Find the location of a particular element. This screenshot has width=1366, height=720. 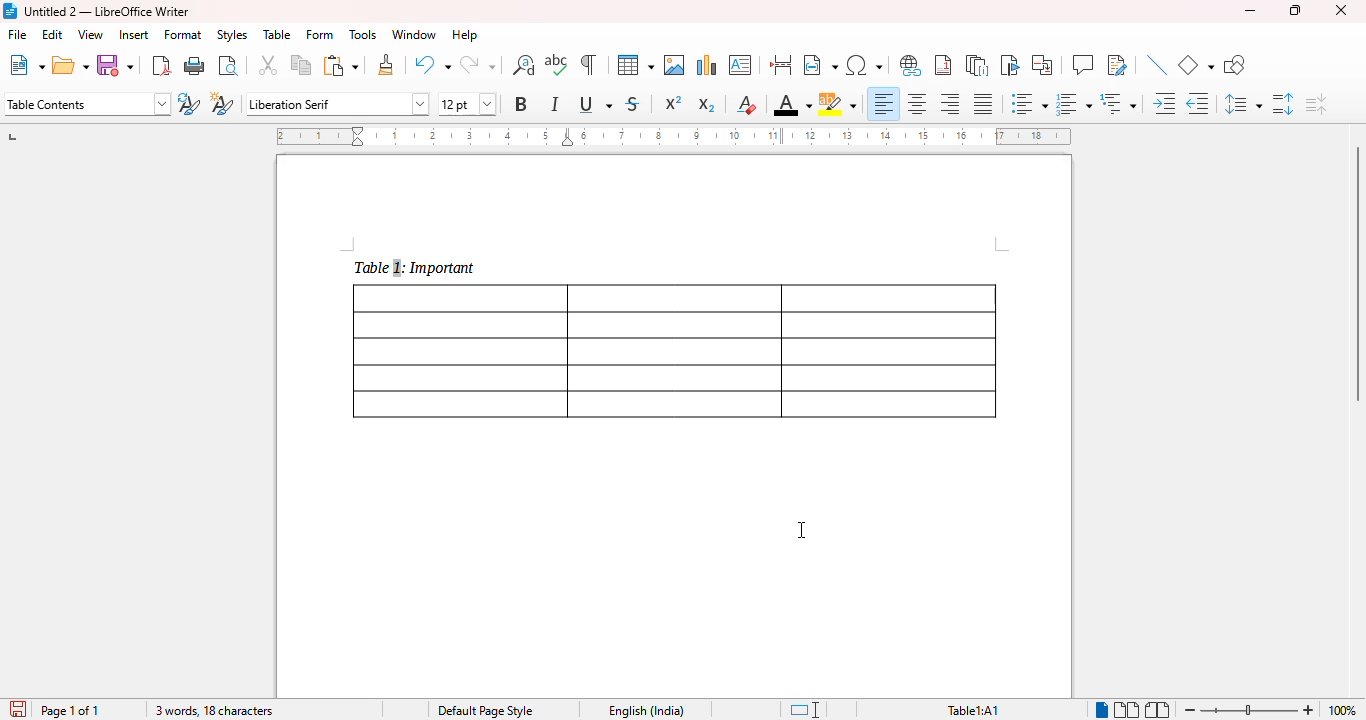

paste is located at coordinates (342, 66).